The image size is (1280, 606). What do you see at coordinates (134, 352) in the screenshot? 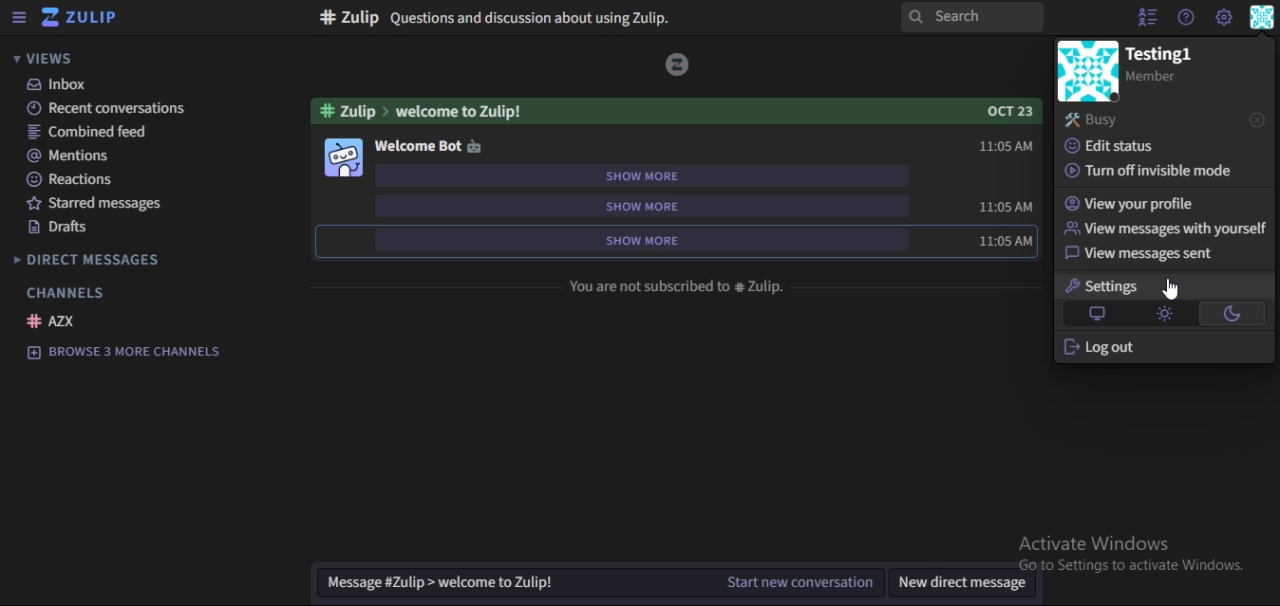
I see `Browse 3 more channels` at bounding box center [134, 352].